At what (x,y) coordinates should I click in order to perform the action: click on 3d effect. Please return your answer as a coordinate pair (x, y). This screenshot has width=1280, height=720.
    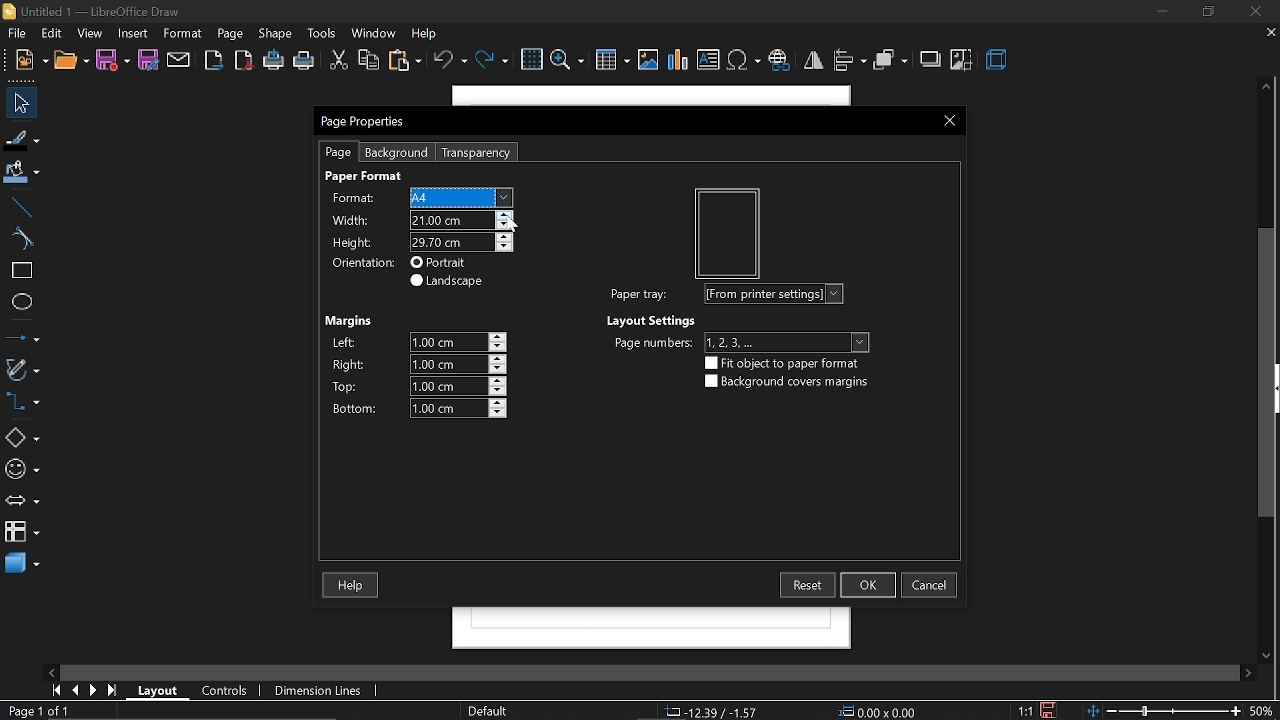
    Looking at the image, I should click on (998, 59).